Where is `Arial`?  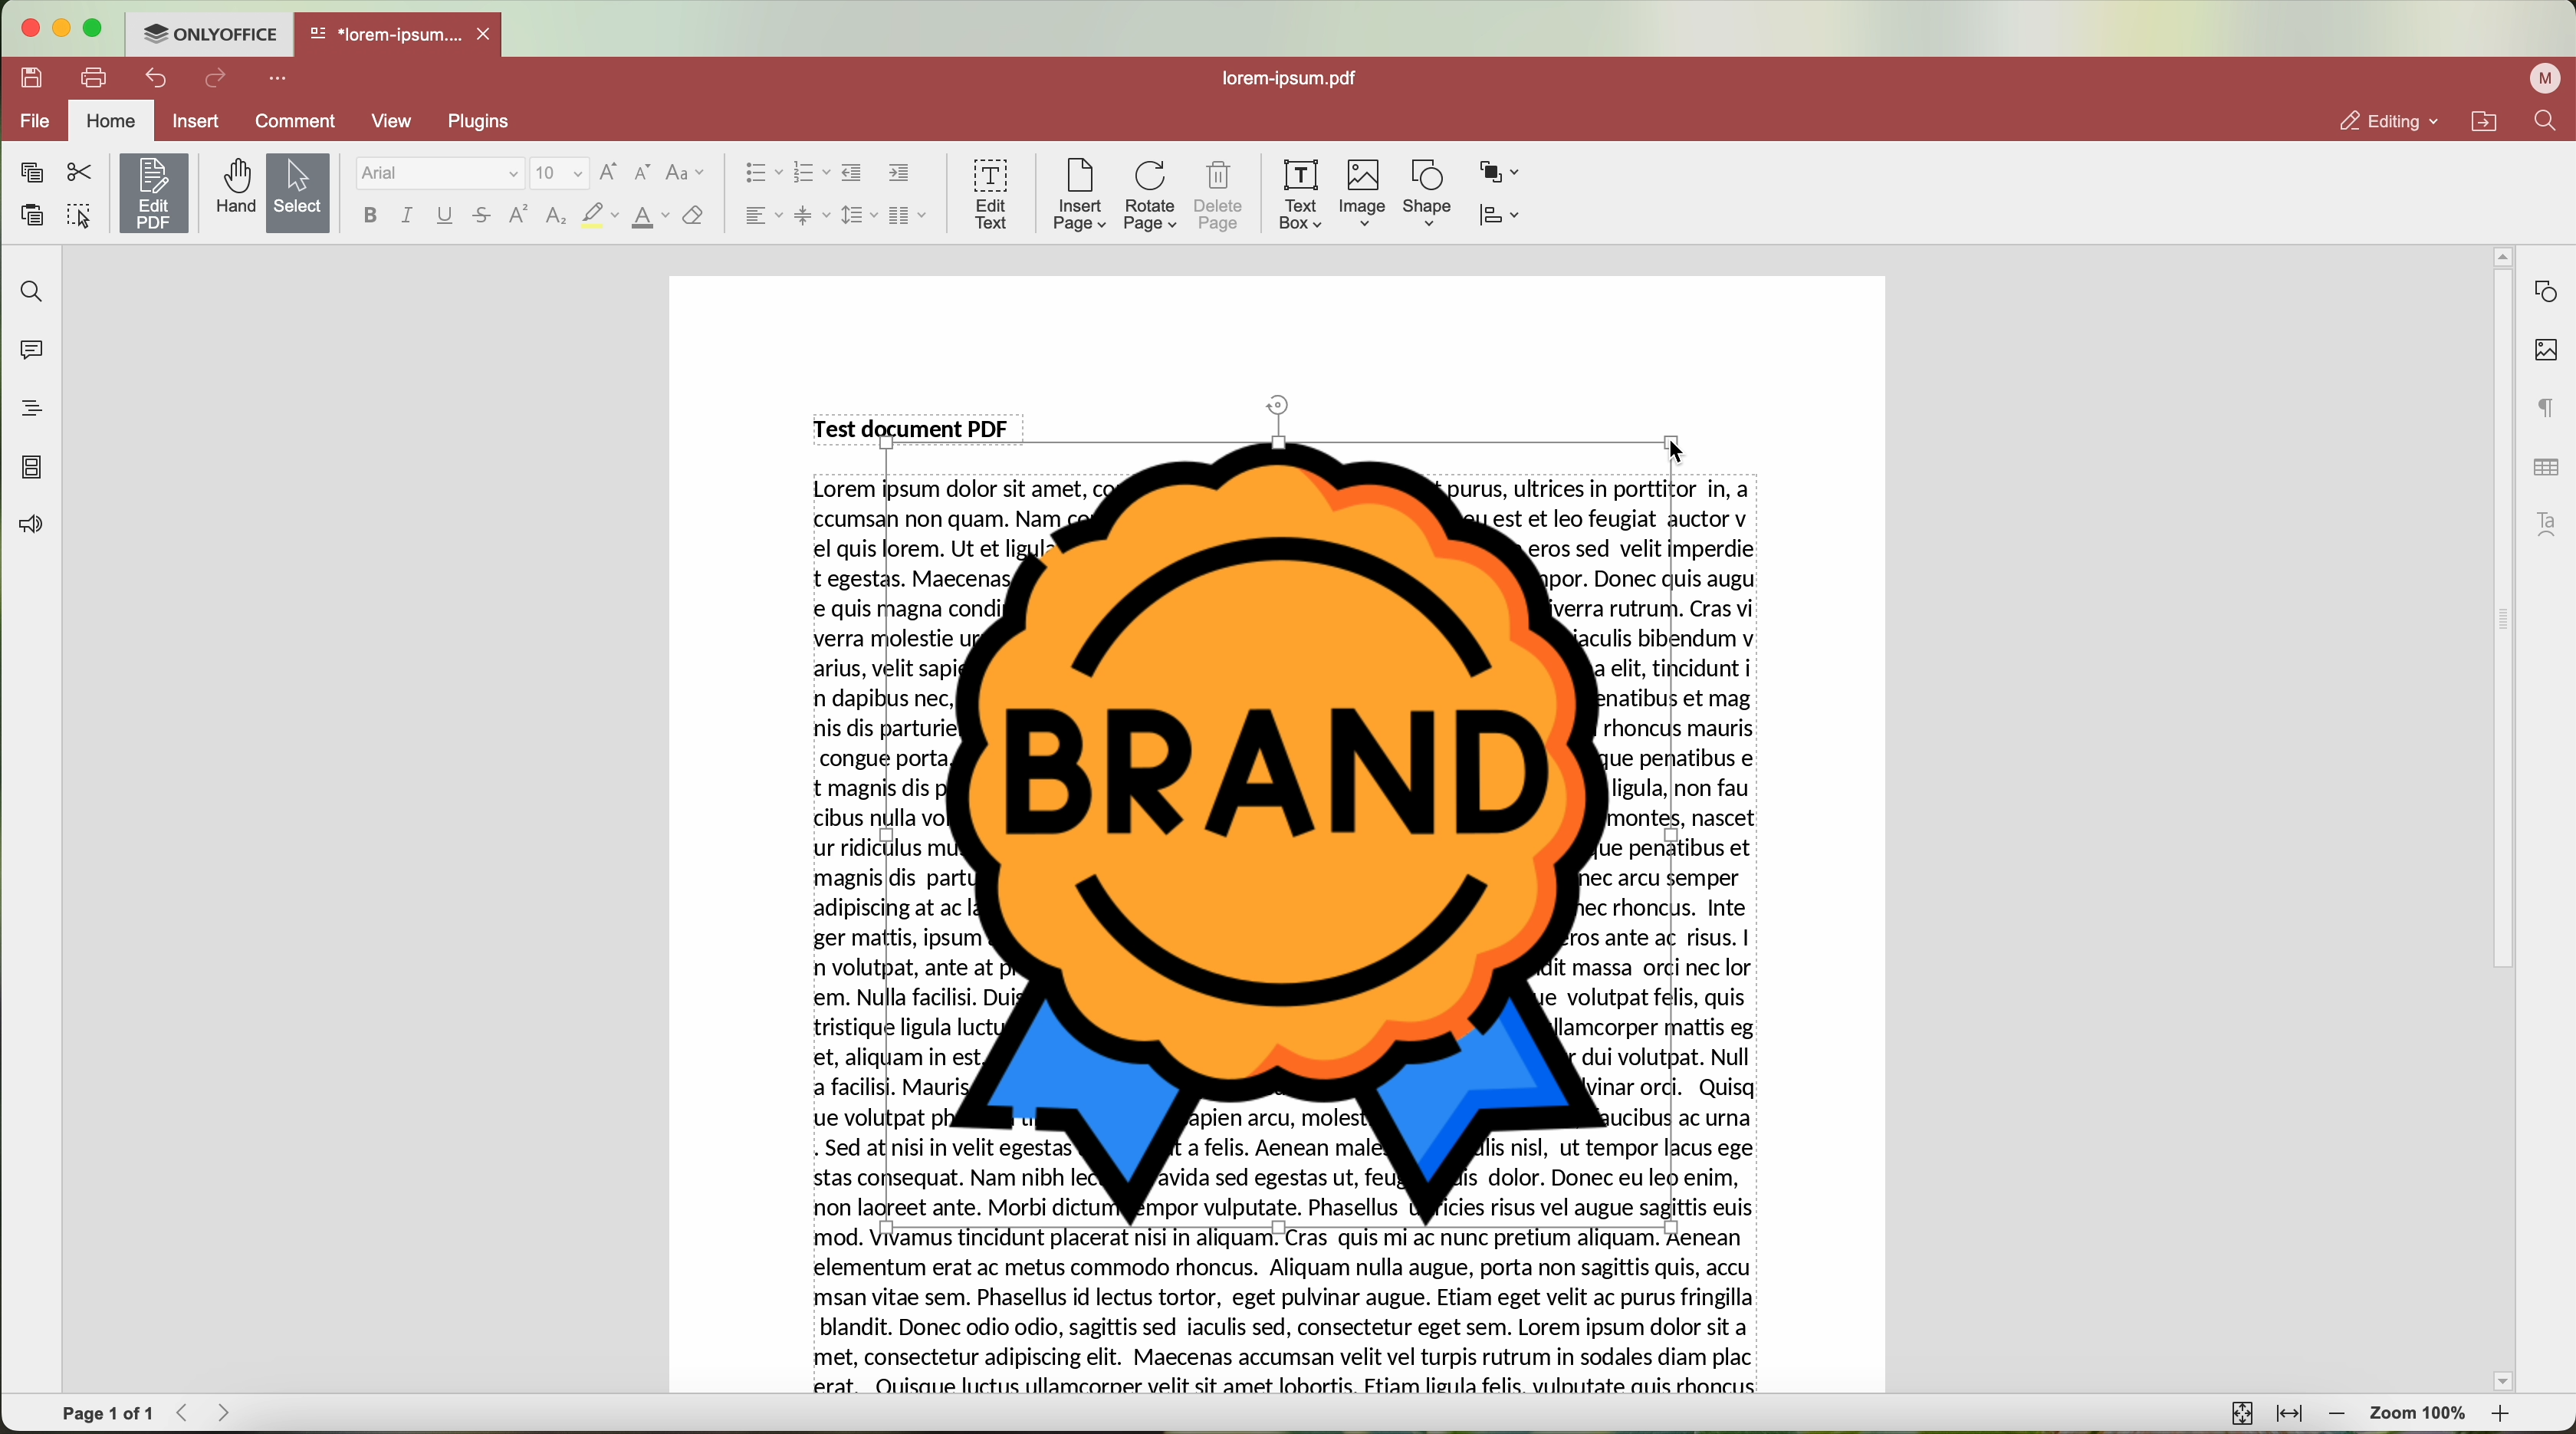 Arial is located at coordinates (437, 174).